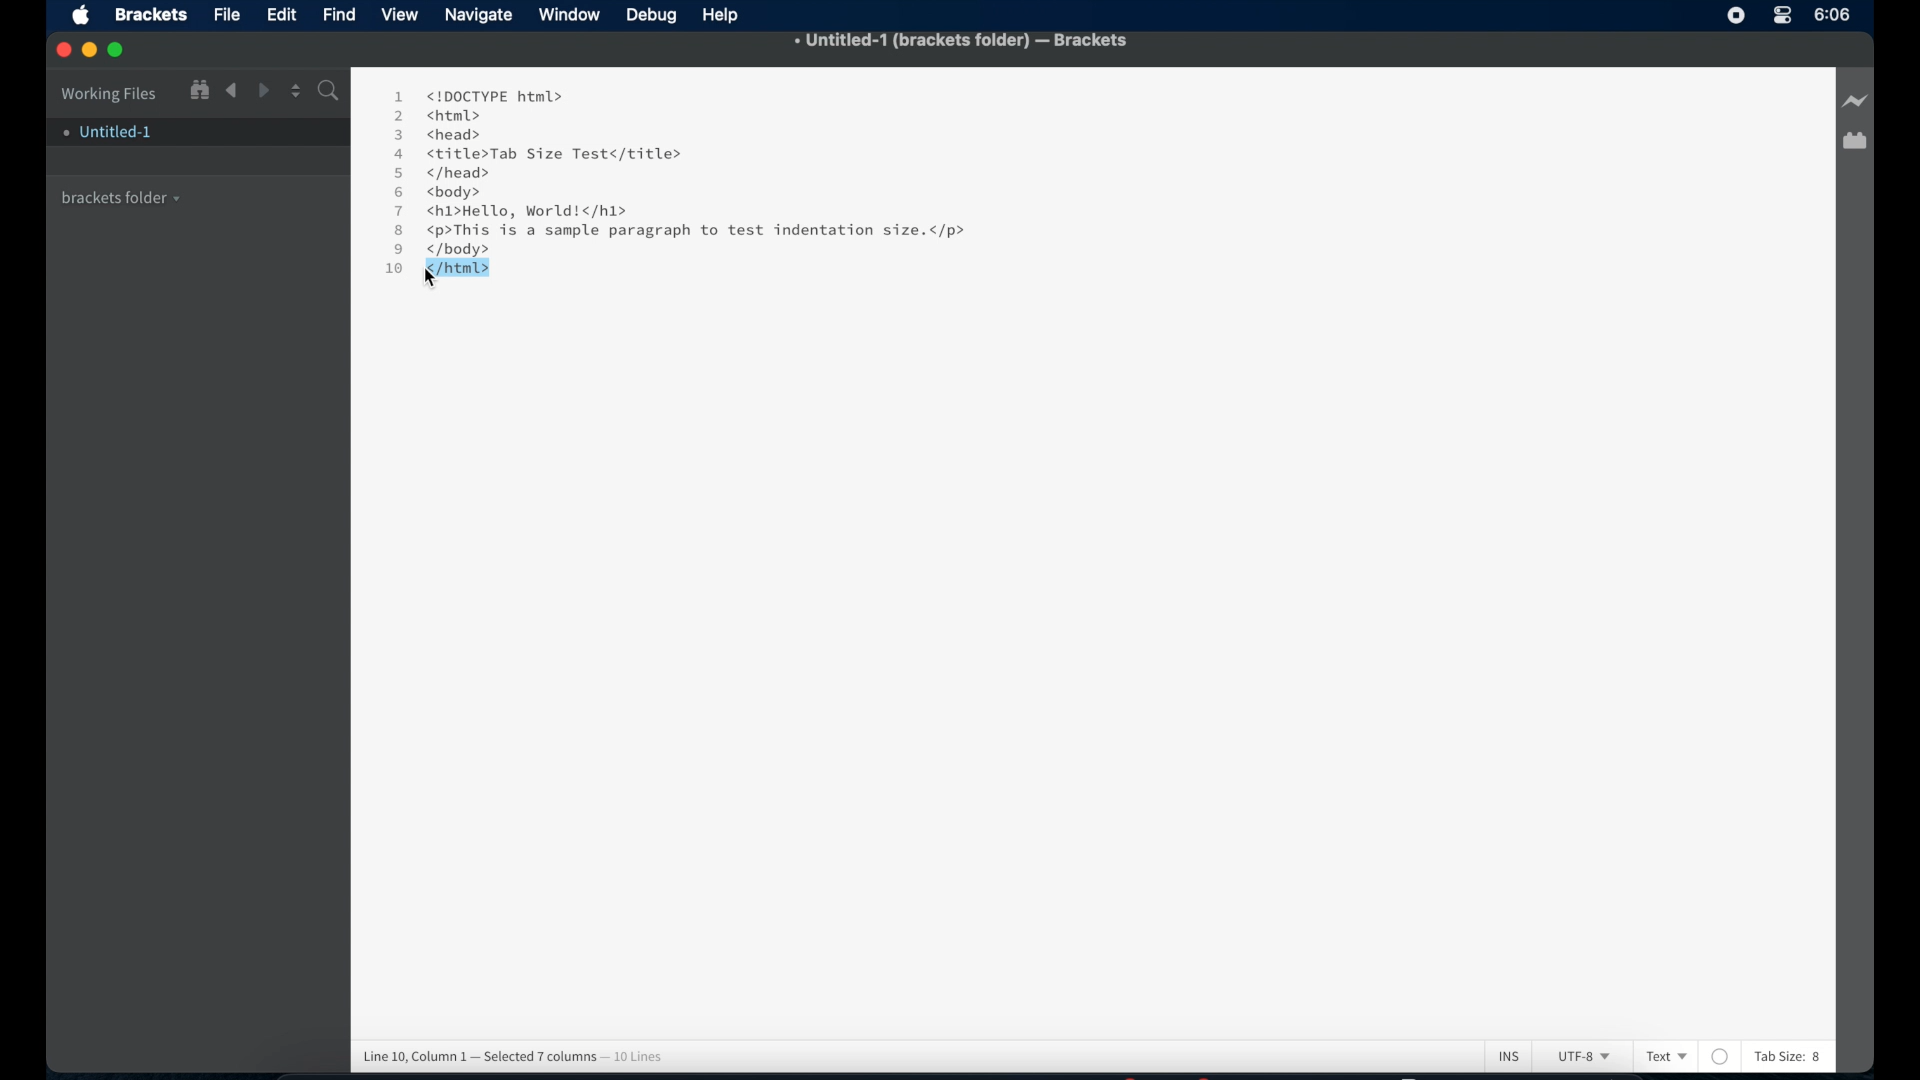  What do you see at coordinates (477, 95) in the screenshot?
I see `1  <!DOCTYPE html>` at bounding box center [477, 95].